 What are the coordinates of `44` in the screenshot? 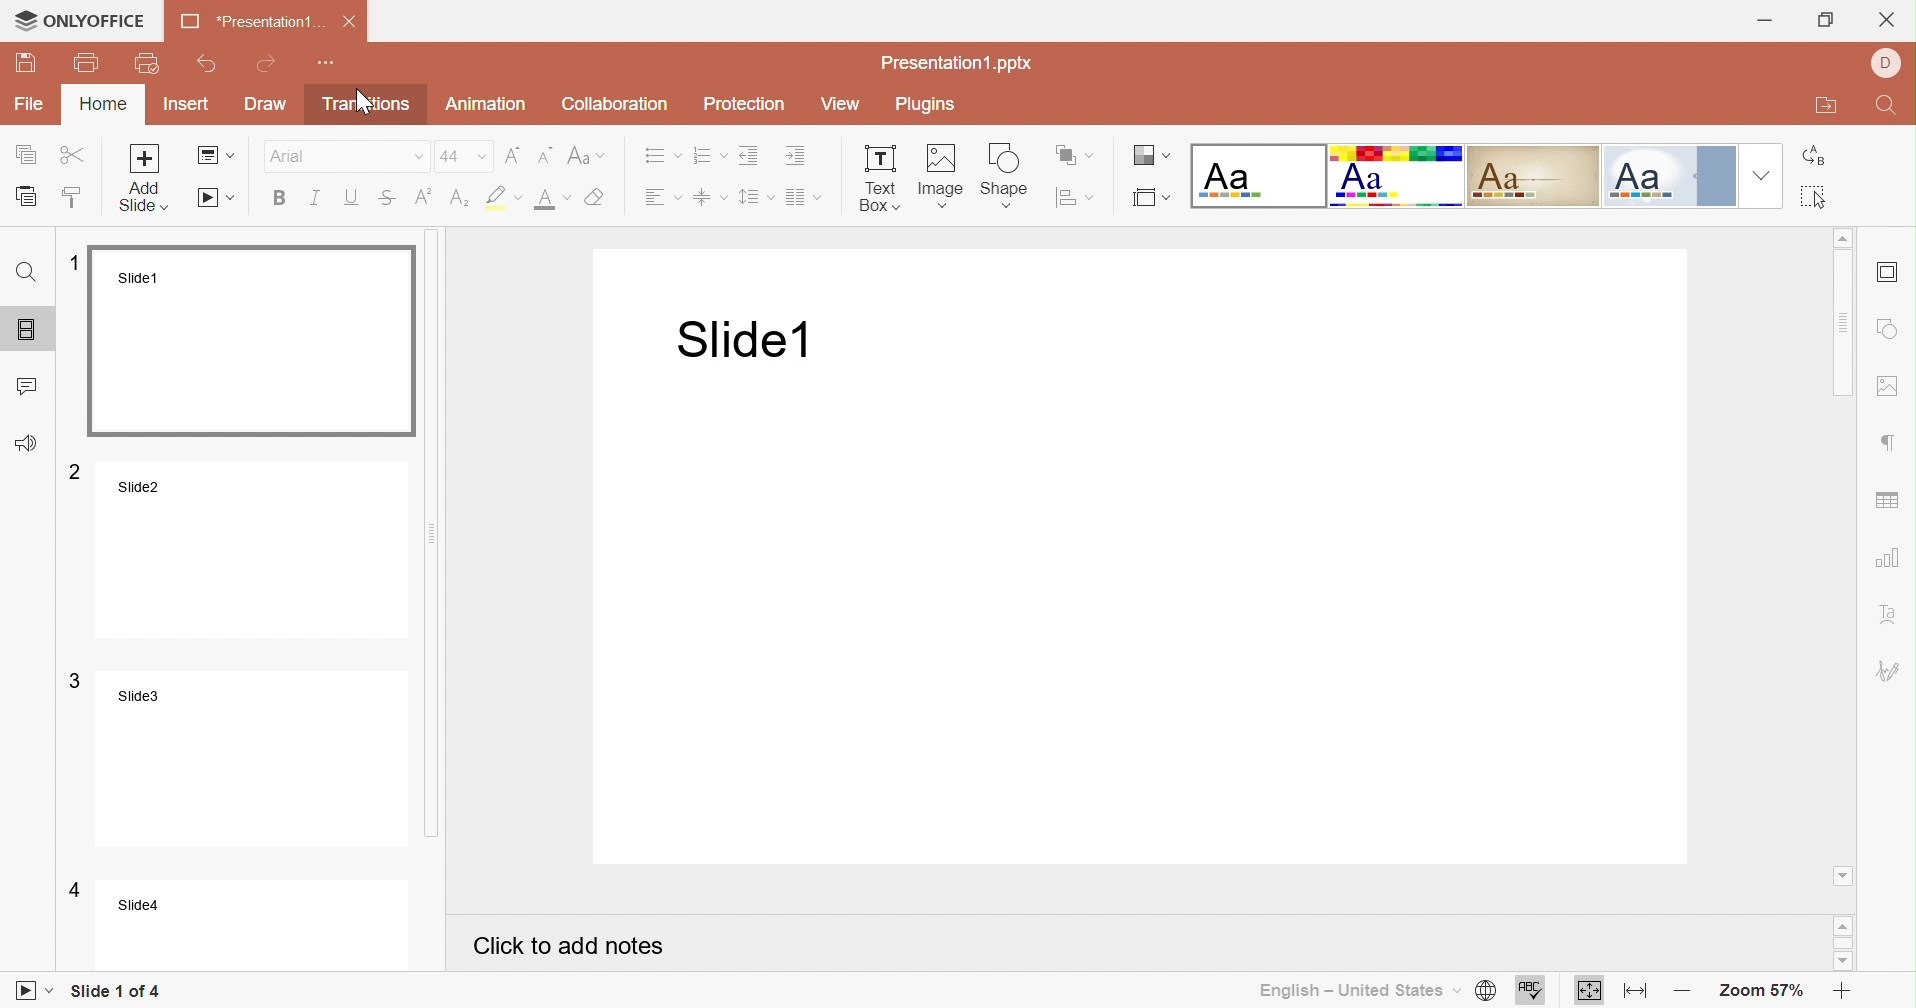 It's located at (466, 156).